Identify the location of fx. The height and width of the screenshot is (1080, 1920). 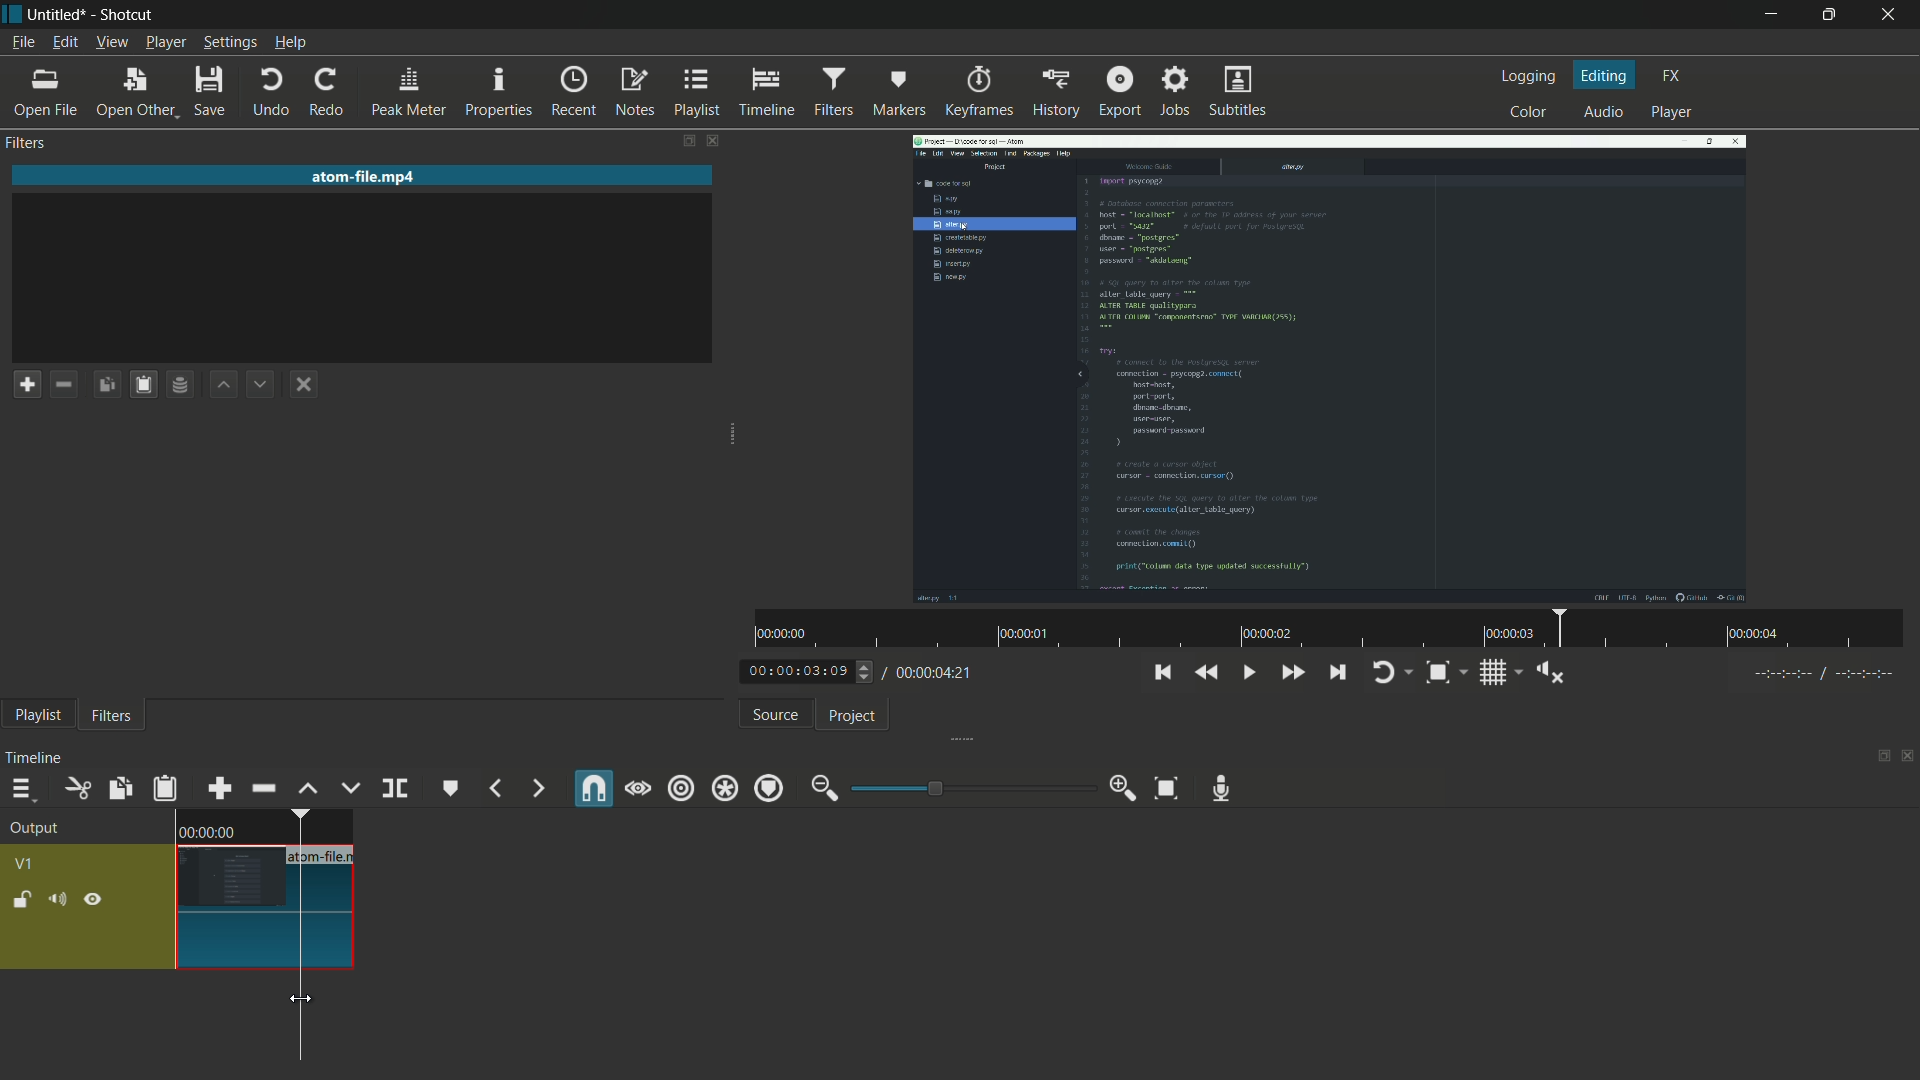
(1672, 77).